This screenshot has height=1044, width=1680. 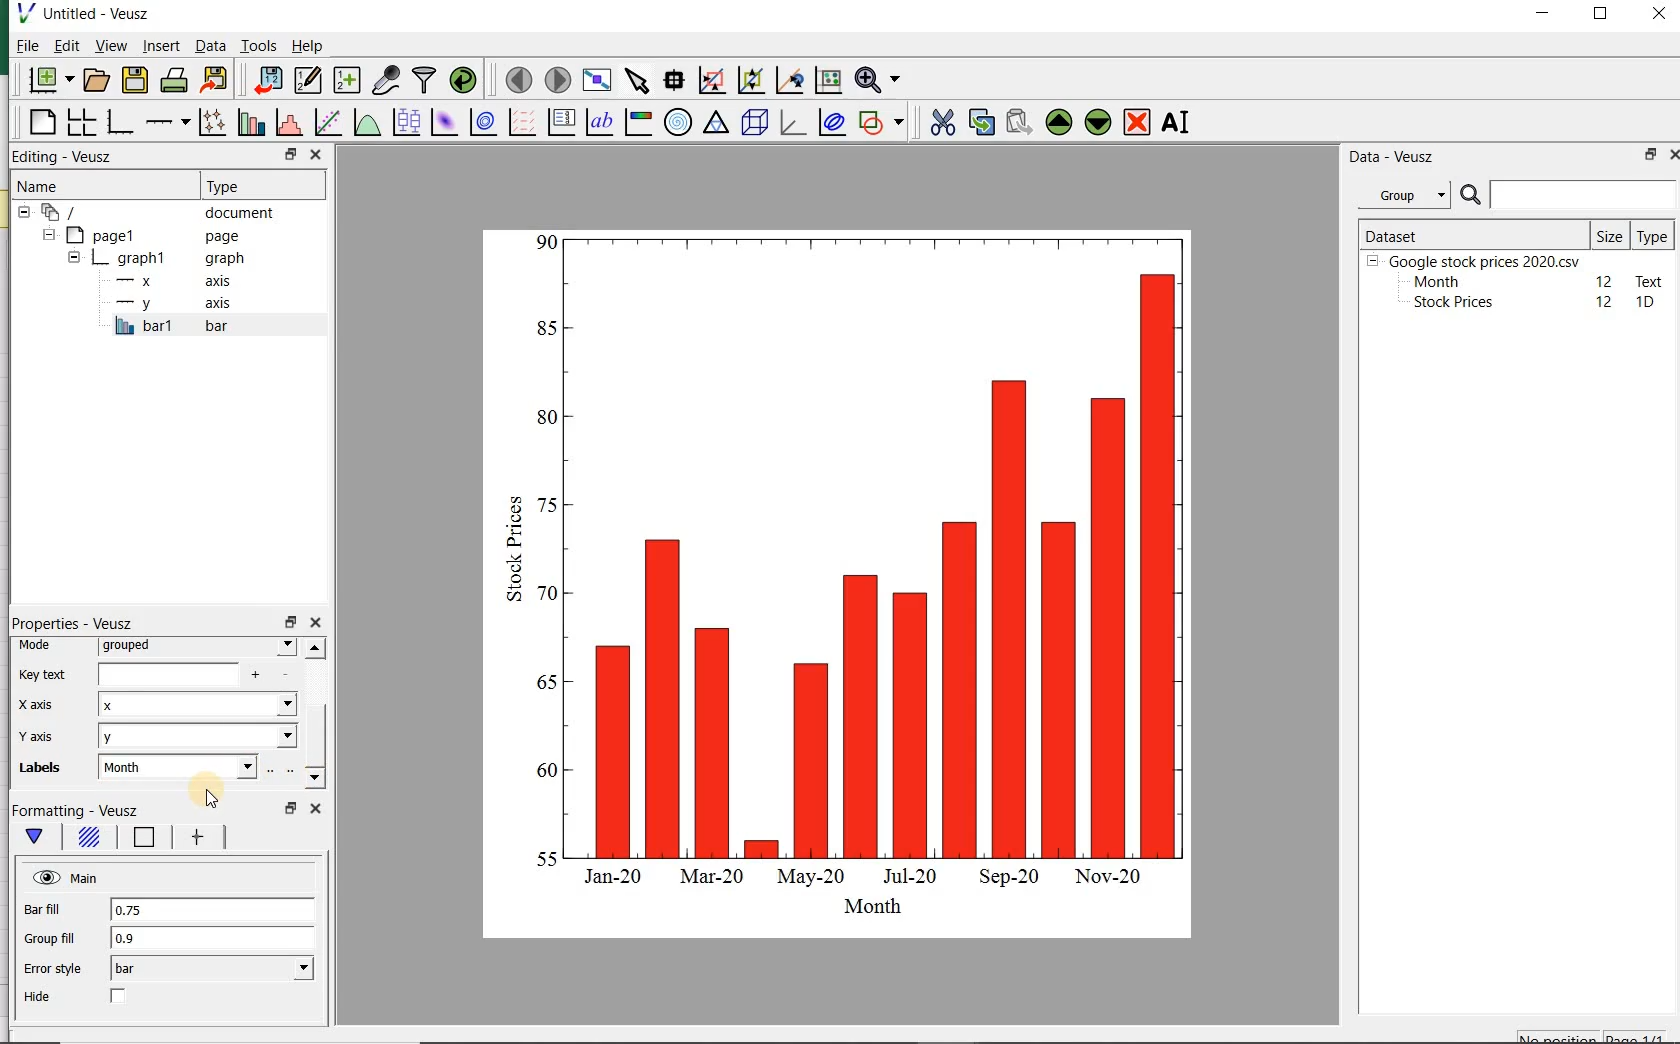 I want to click on plot a function, so click(x=365, y=124).